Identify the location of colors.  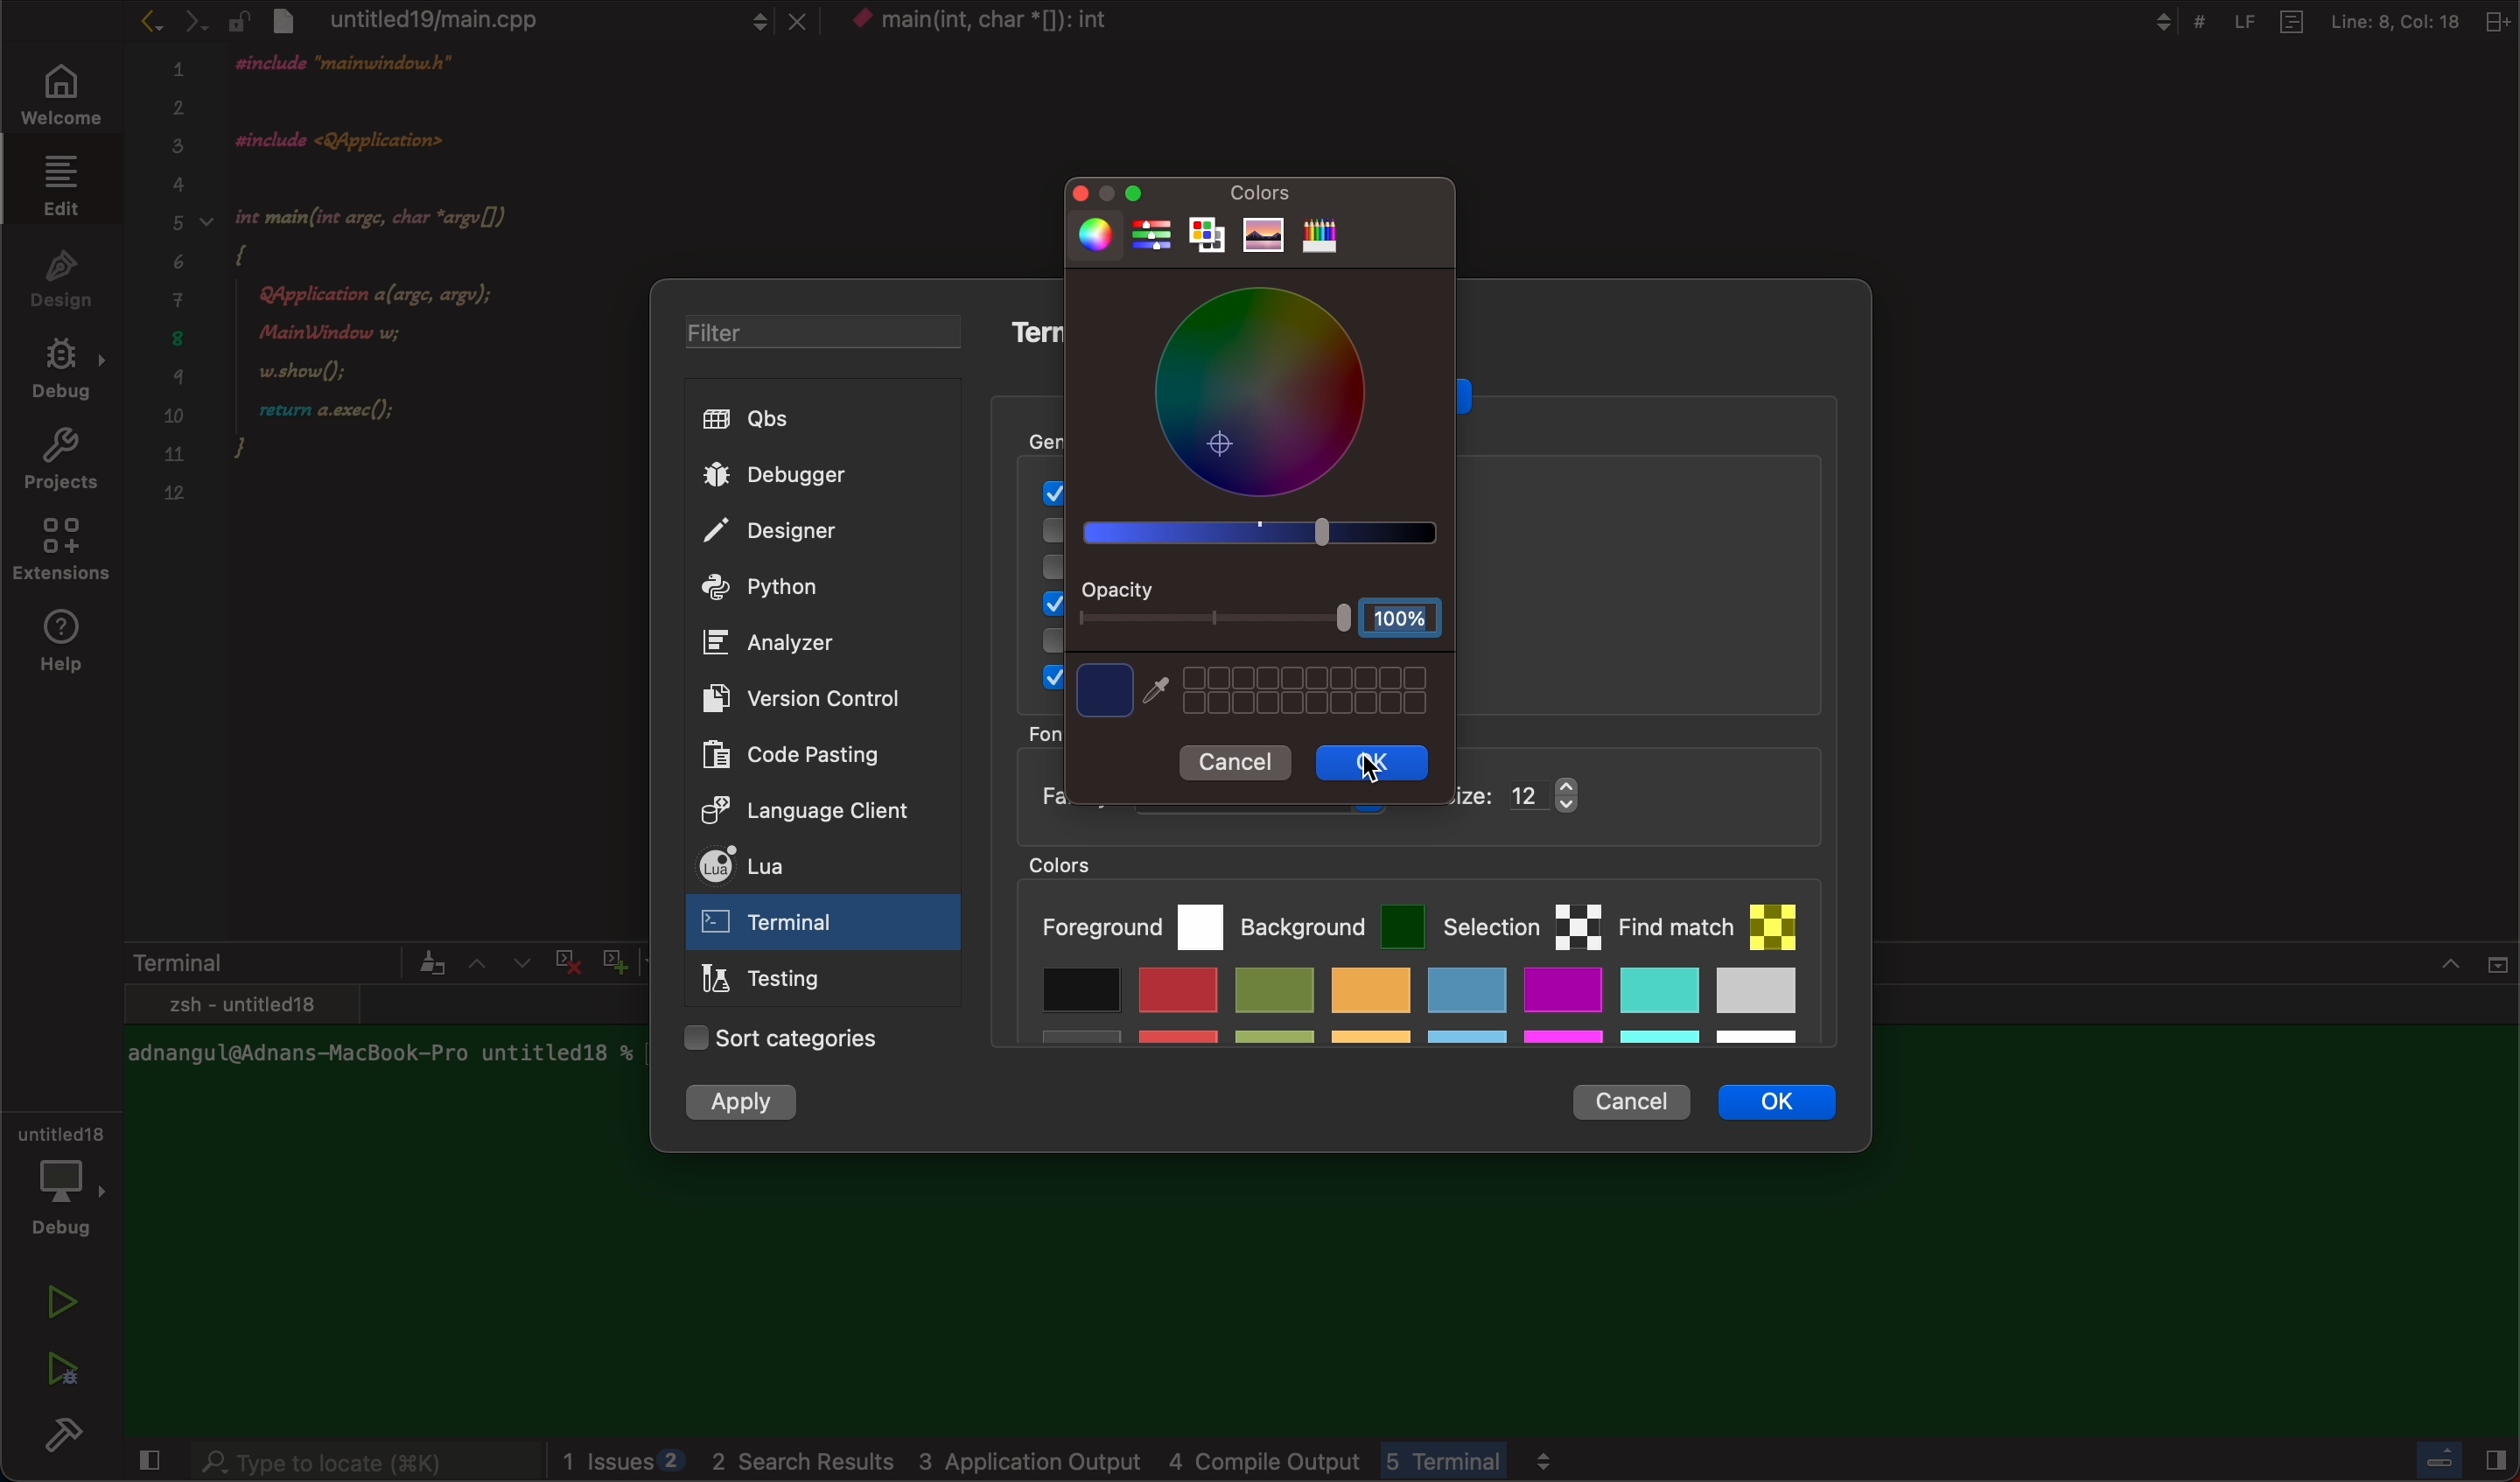
(1256, 190).